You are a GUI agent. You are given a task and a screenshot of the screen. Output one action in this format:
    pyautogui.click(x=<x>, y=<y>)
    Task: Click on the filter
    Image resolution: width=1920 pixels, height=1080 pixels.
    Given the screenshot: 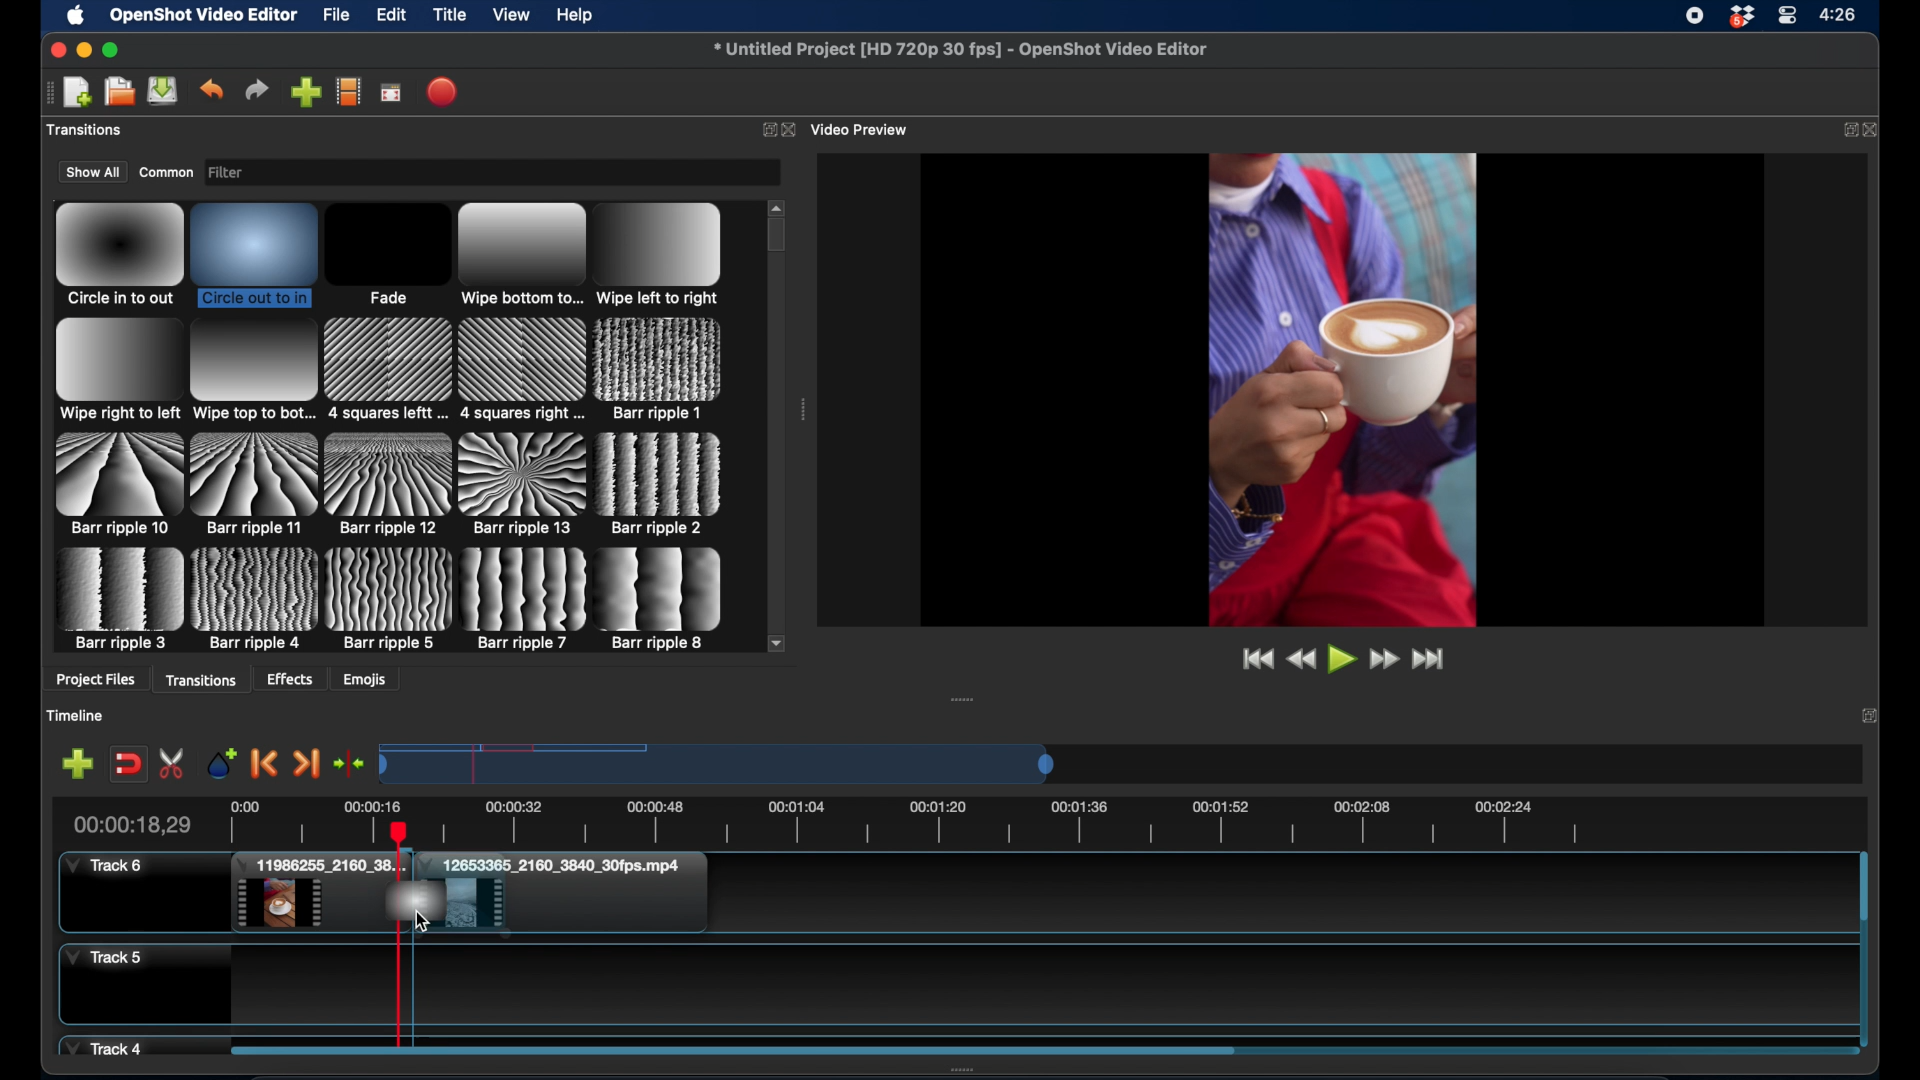 What is the action you would take?
    pyautogui.click(x=259, y=173)
    